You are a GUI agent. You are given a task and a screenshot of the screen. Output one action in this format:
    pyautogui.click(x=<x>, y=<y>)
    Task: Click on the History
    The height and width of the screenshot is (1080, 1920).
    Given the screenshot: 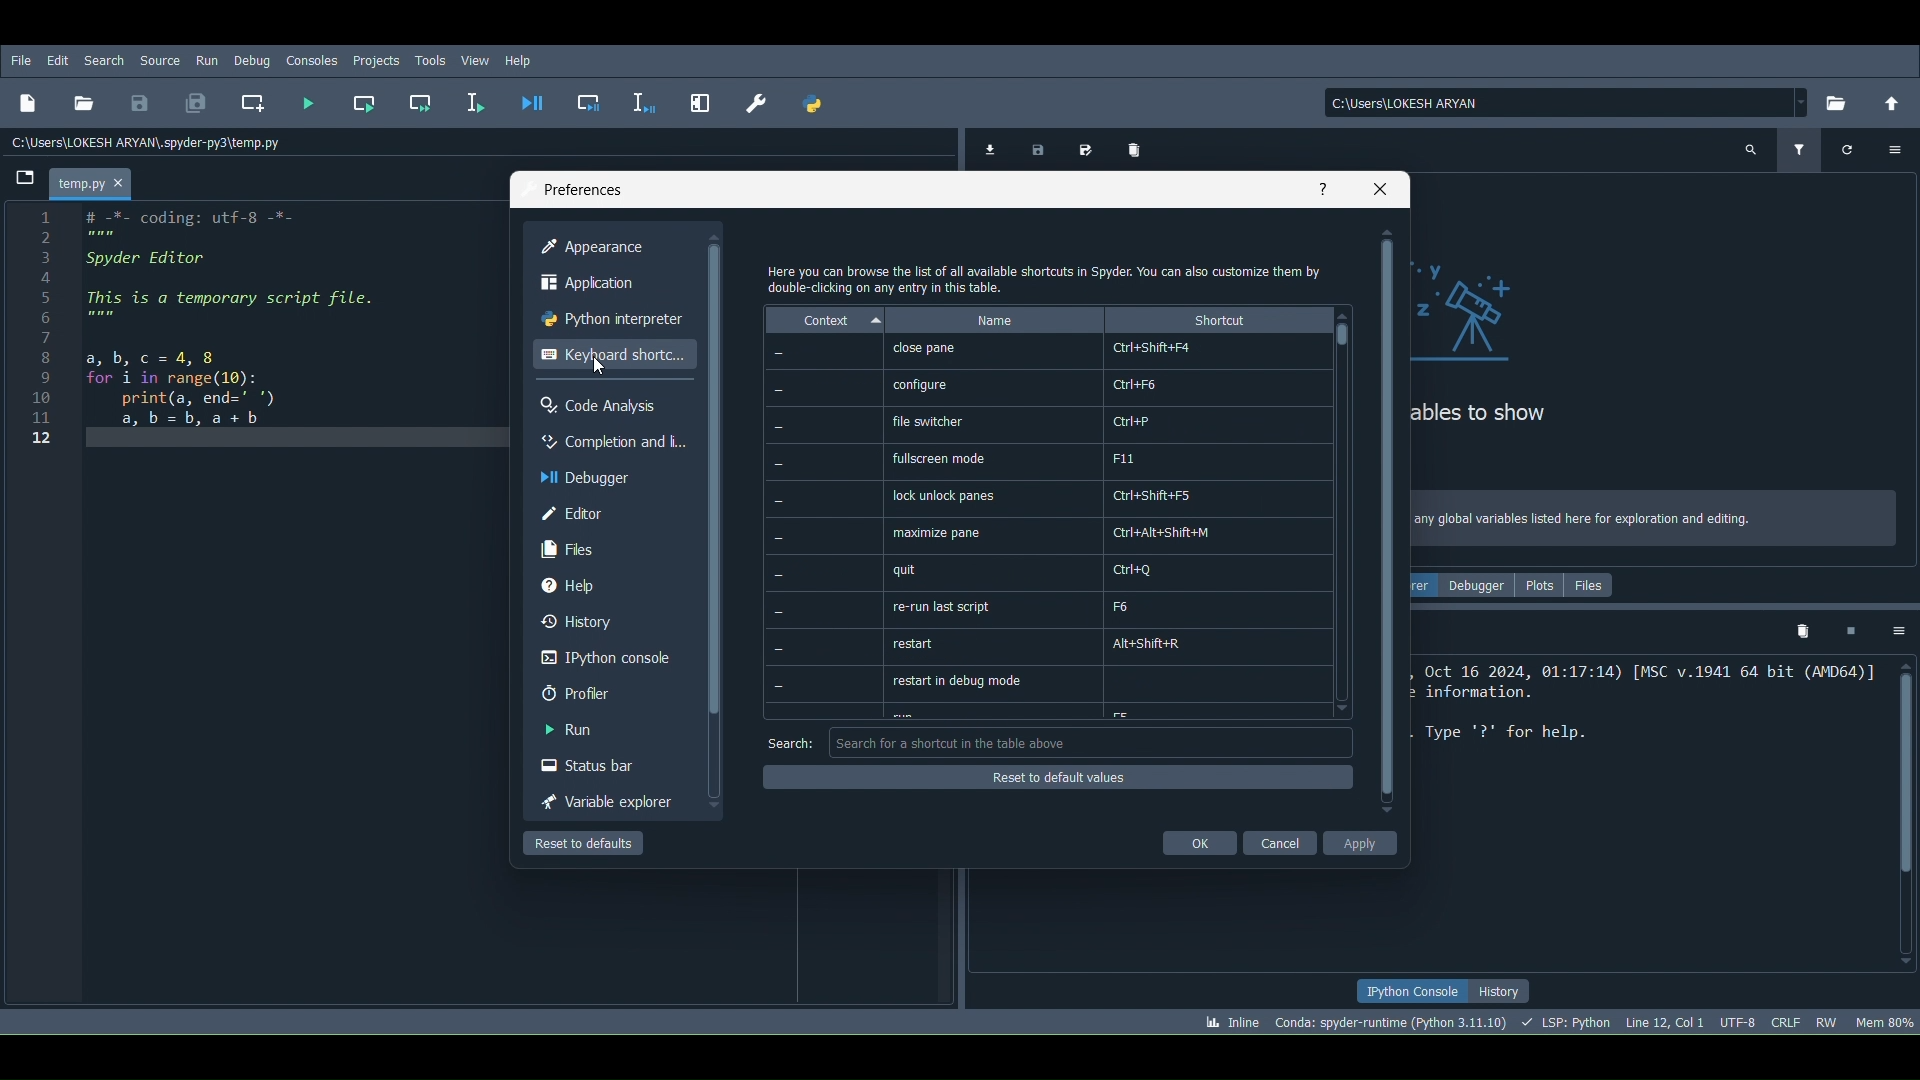 What is the action you would take?
    pyautogui.click(x=1502, y=991)
    